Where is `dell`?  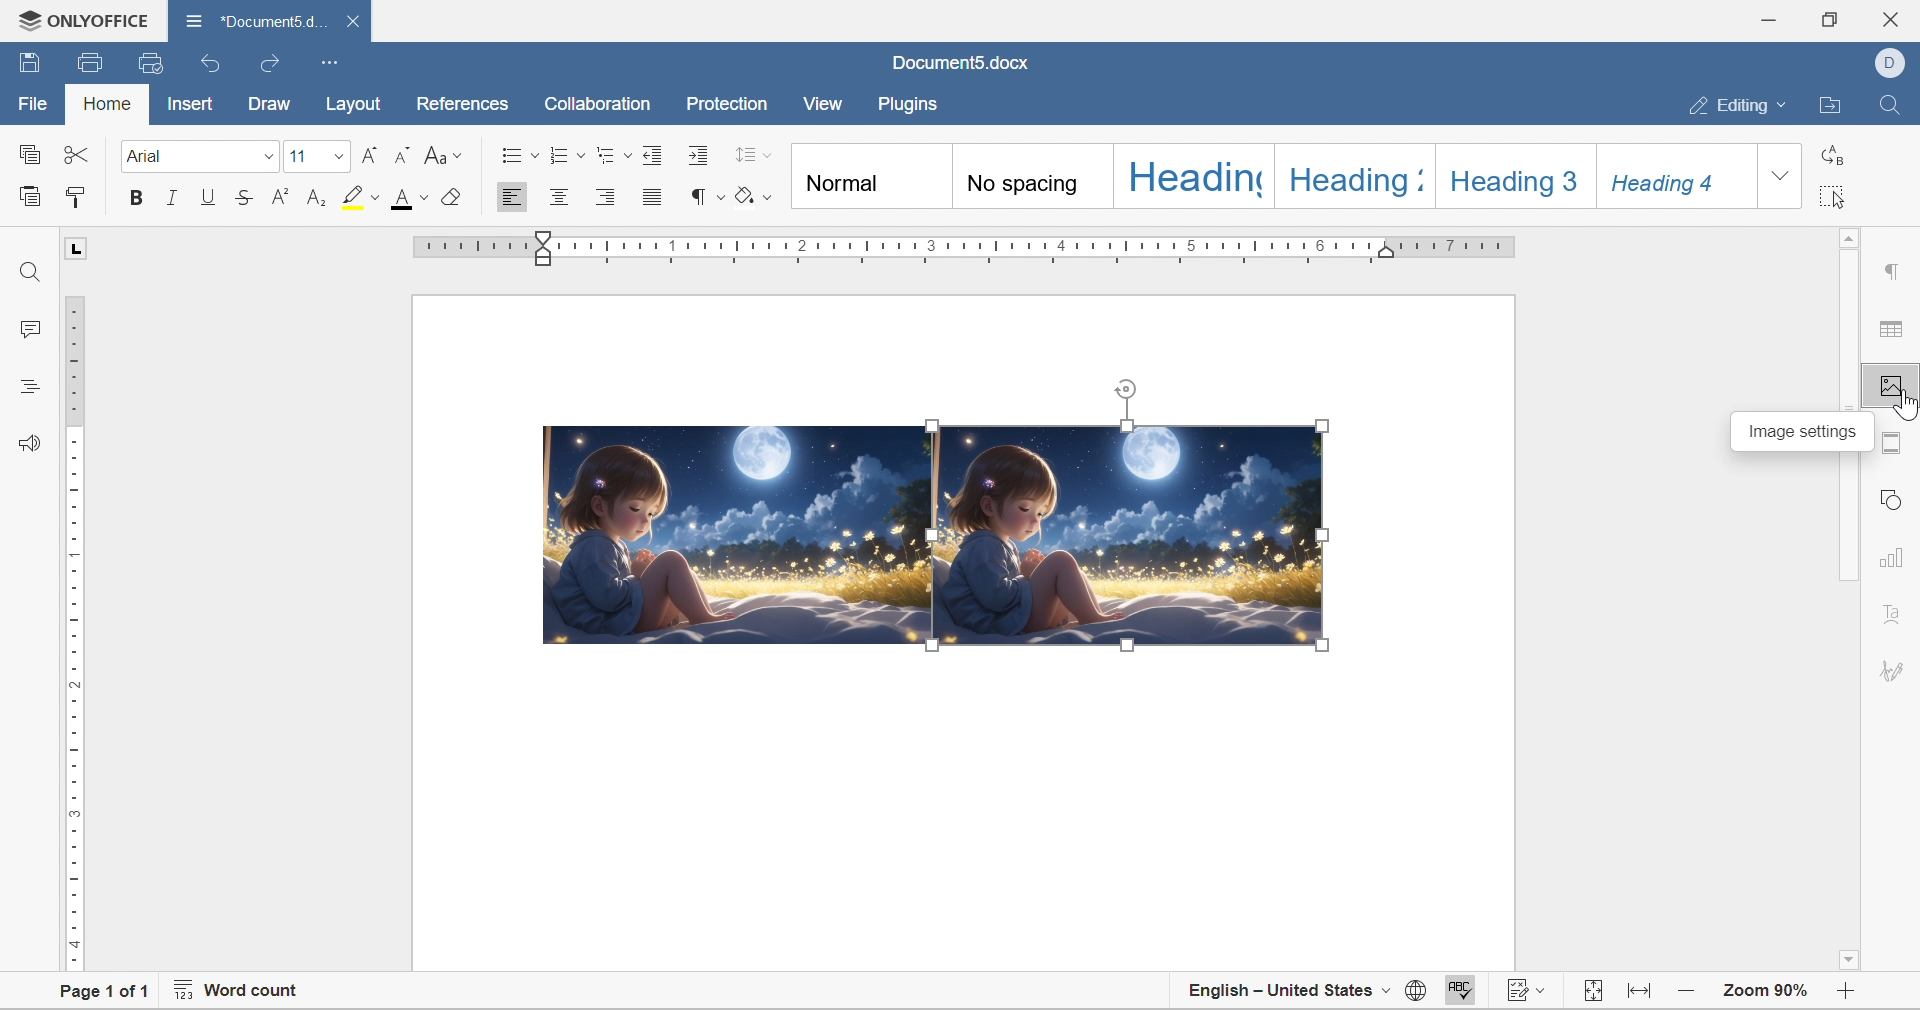 dell is located at coordinates (1888, 61).